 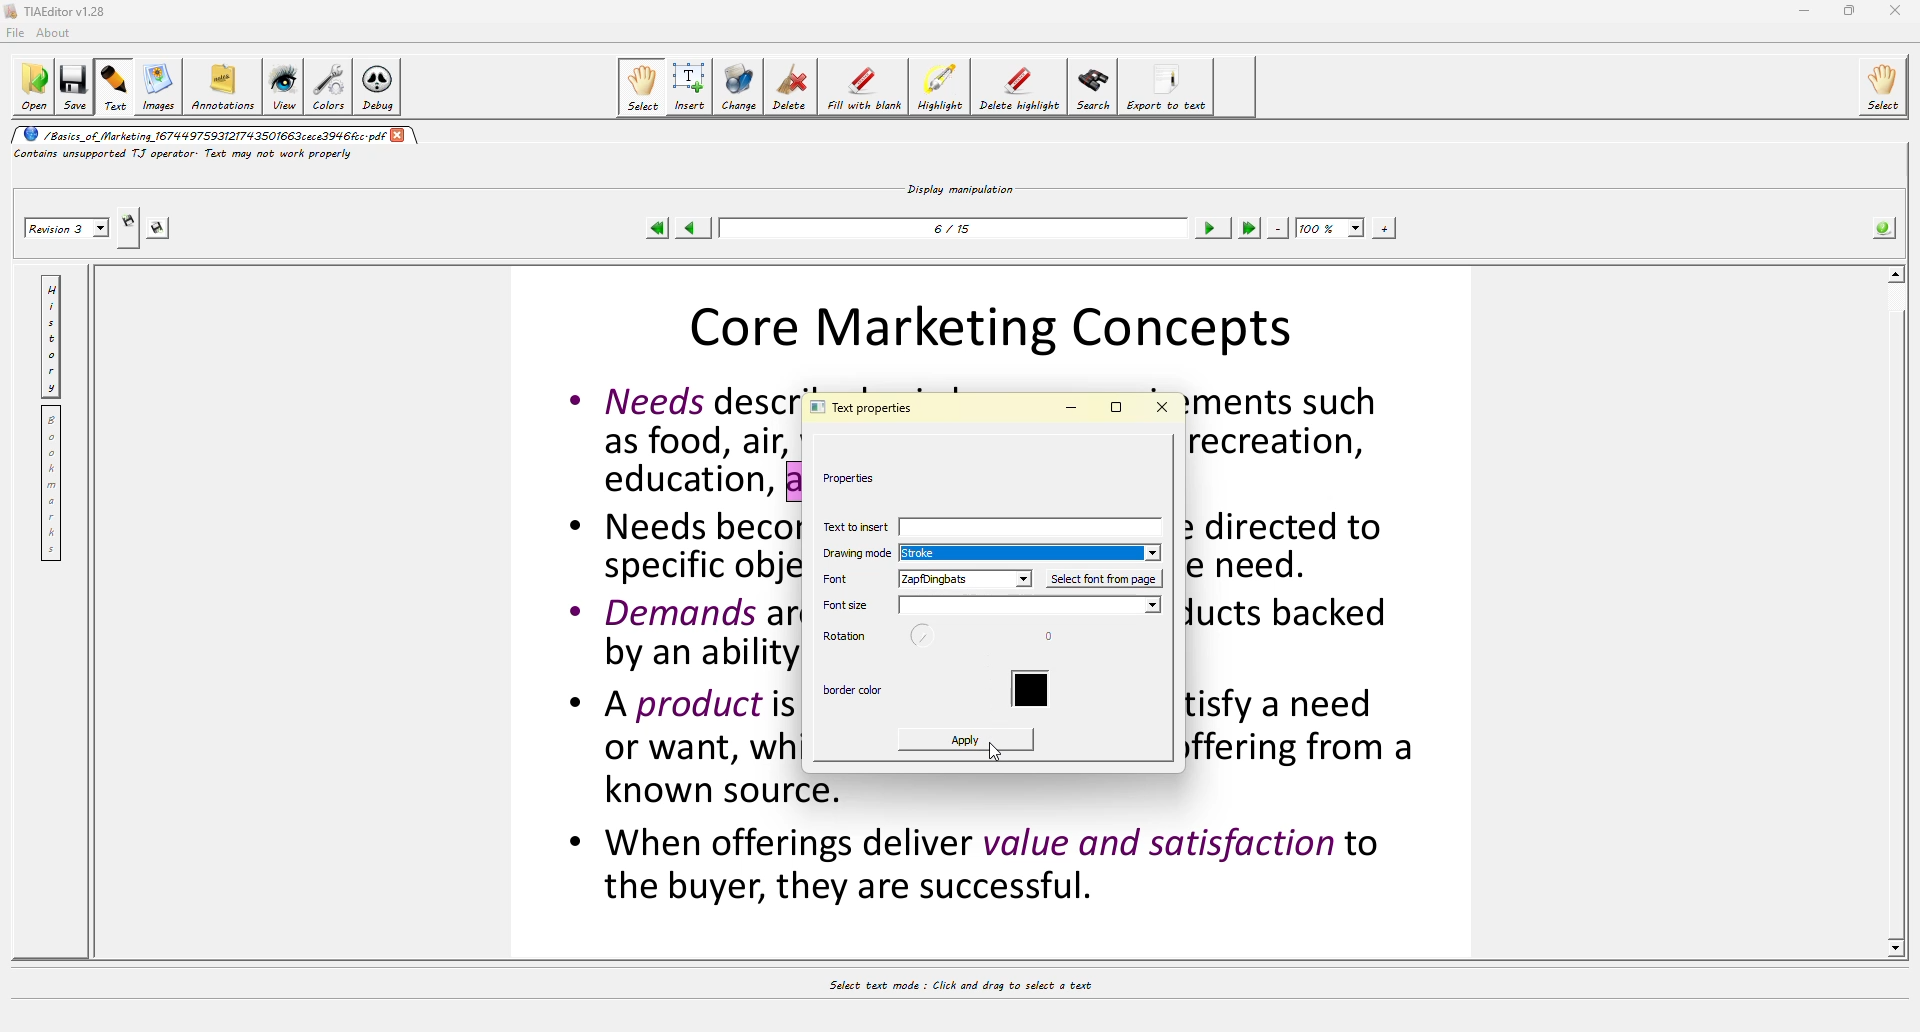 What do you see at coordinates (940, 90) in the screenshot?
I see `highlight` at bounding box center [940, 90].